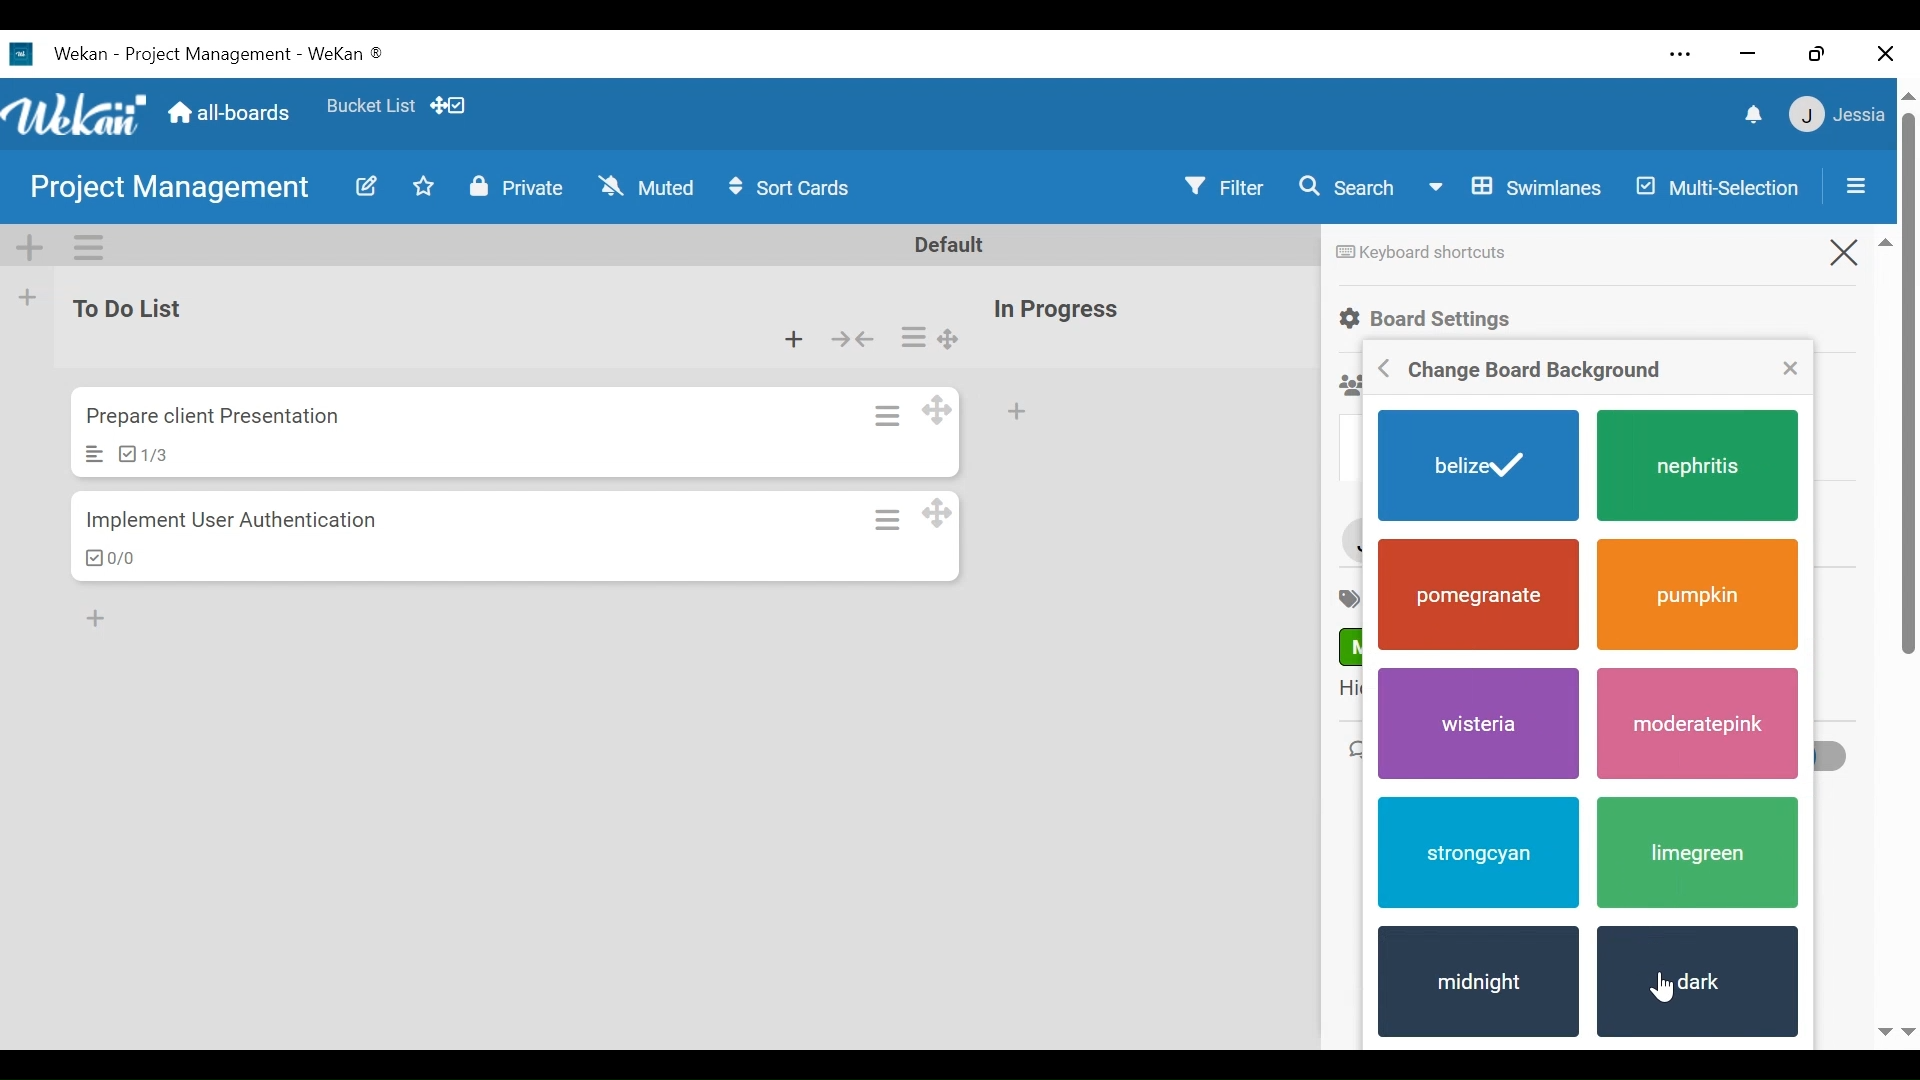 Image resolution: width=1920 pixels, height=1080 pixels. What do you see at coordinates (1819, 54) in the screenshot?
I see `restore` at bounding box center [1819, 54].